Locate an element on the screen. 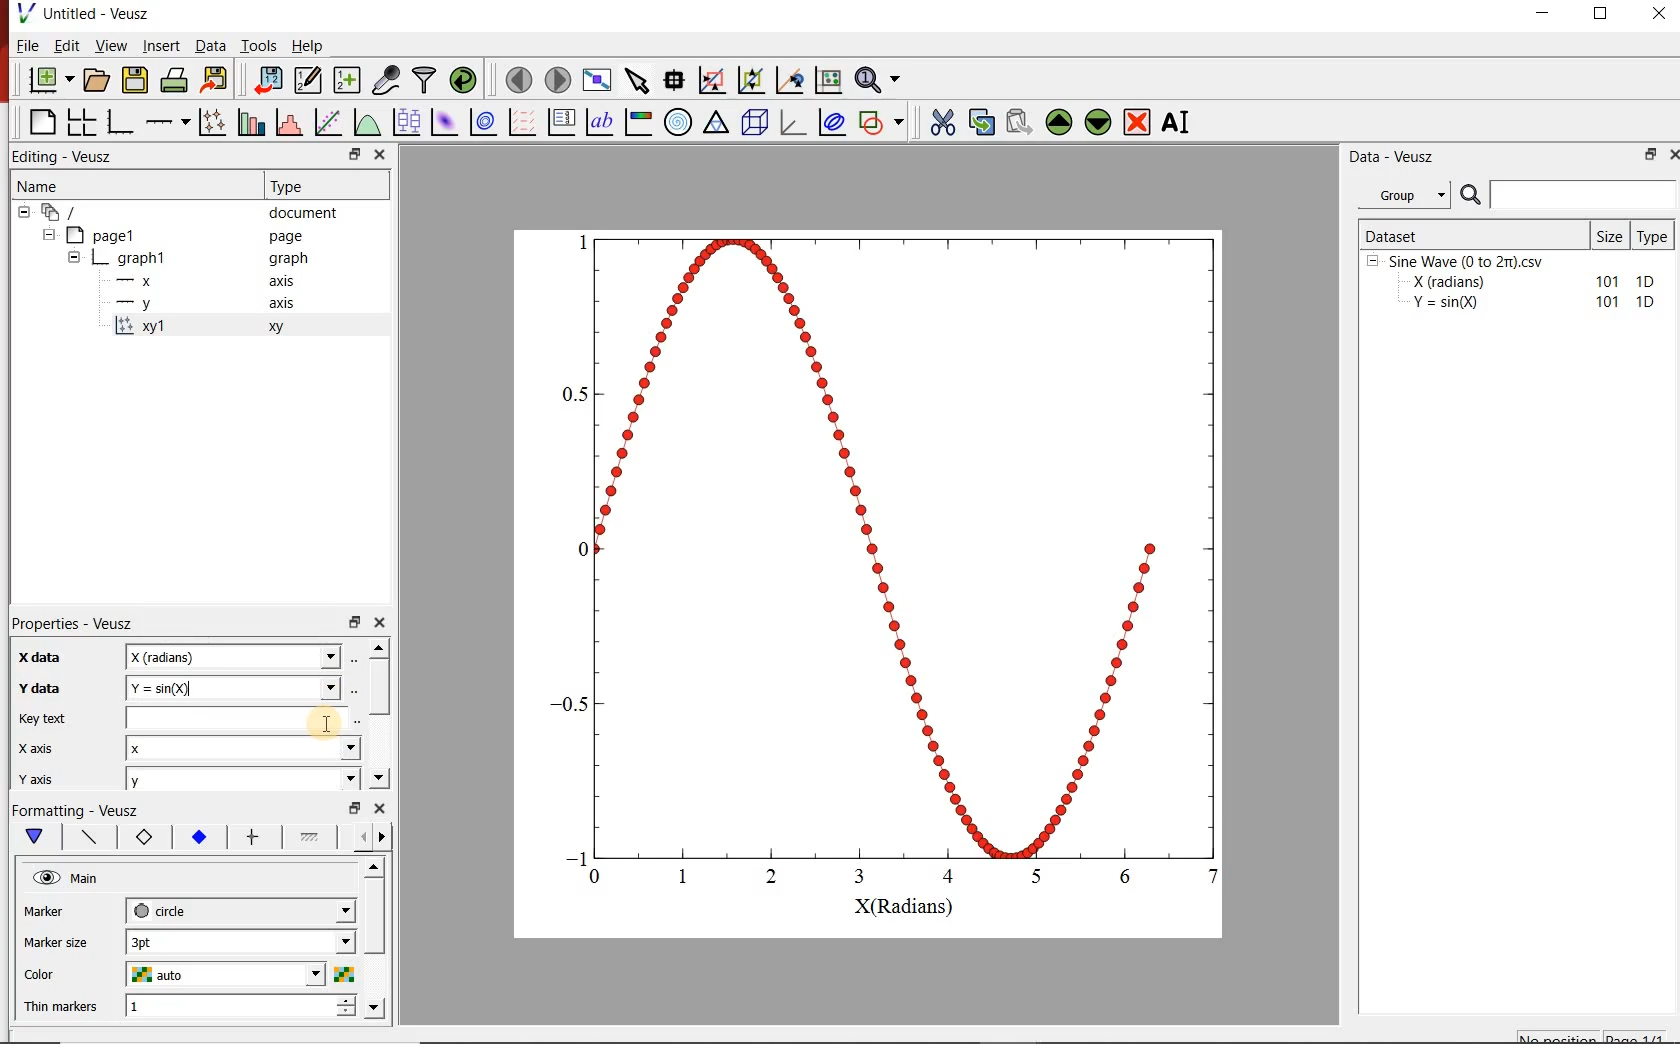  xy is located at coordinates (272, 327).